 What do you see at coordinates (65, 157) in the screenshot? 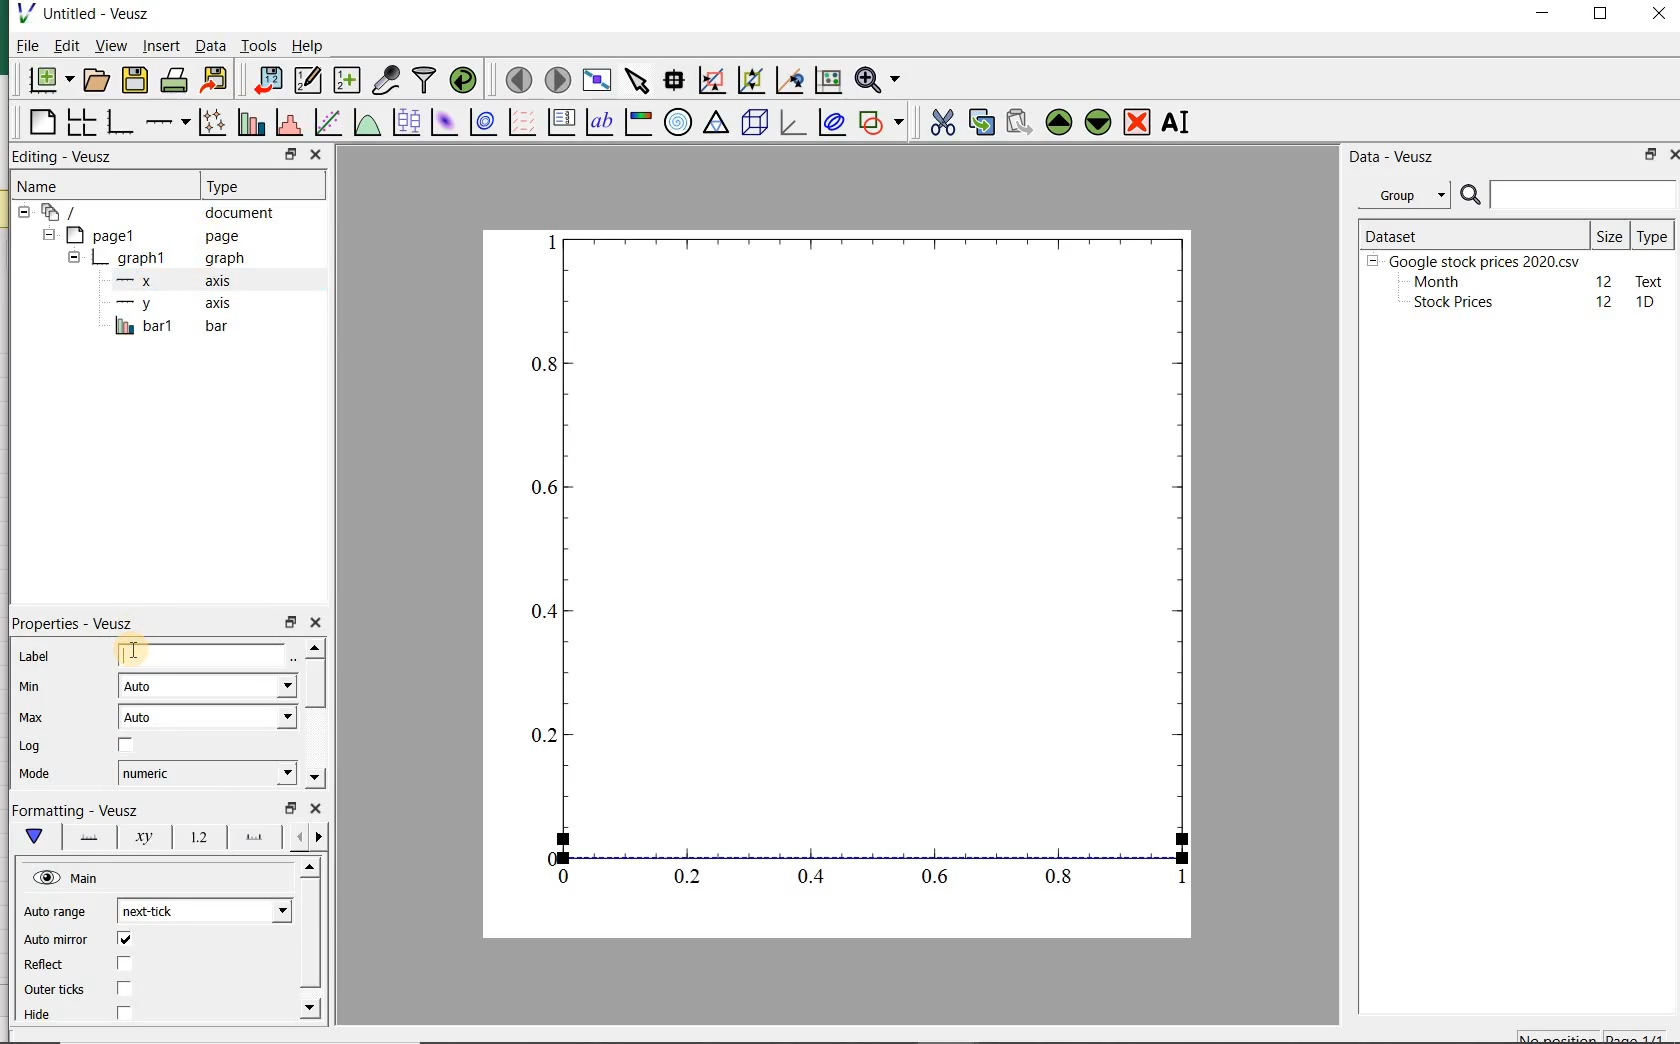
I see `Editing - Veusz` at bounding box center [65, 157].